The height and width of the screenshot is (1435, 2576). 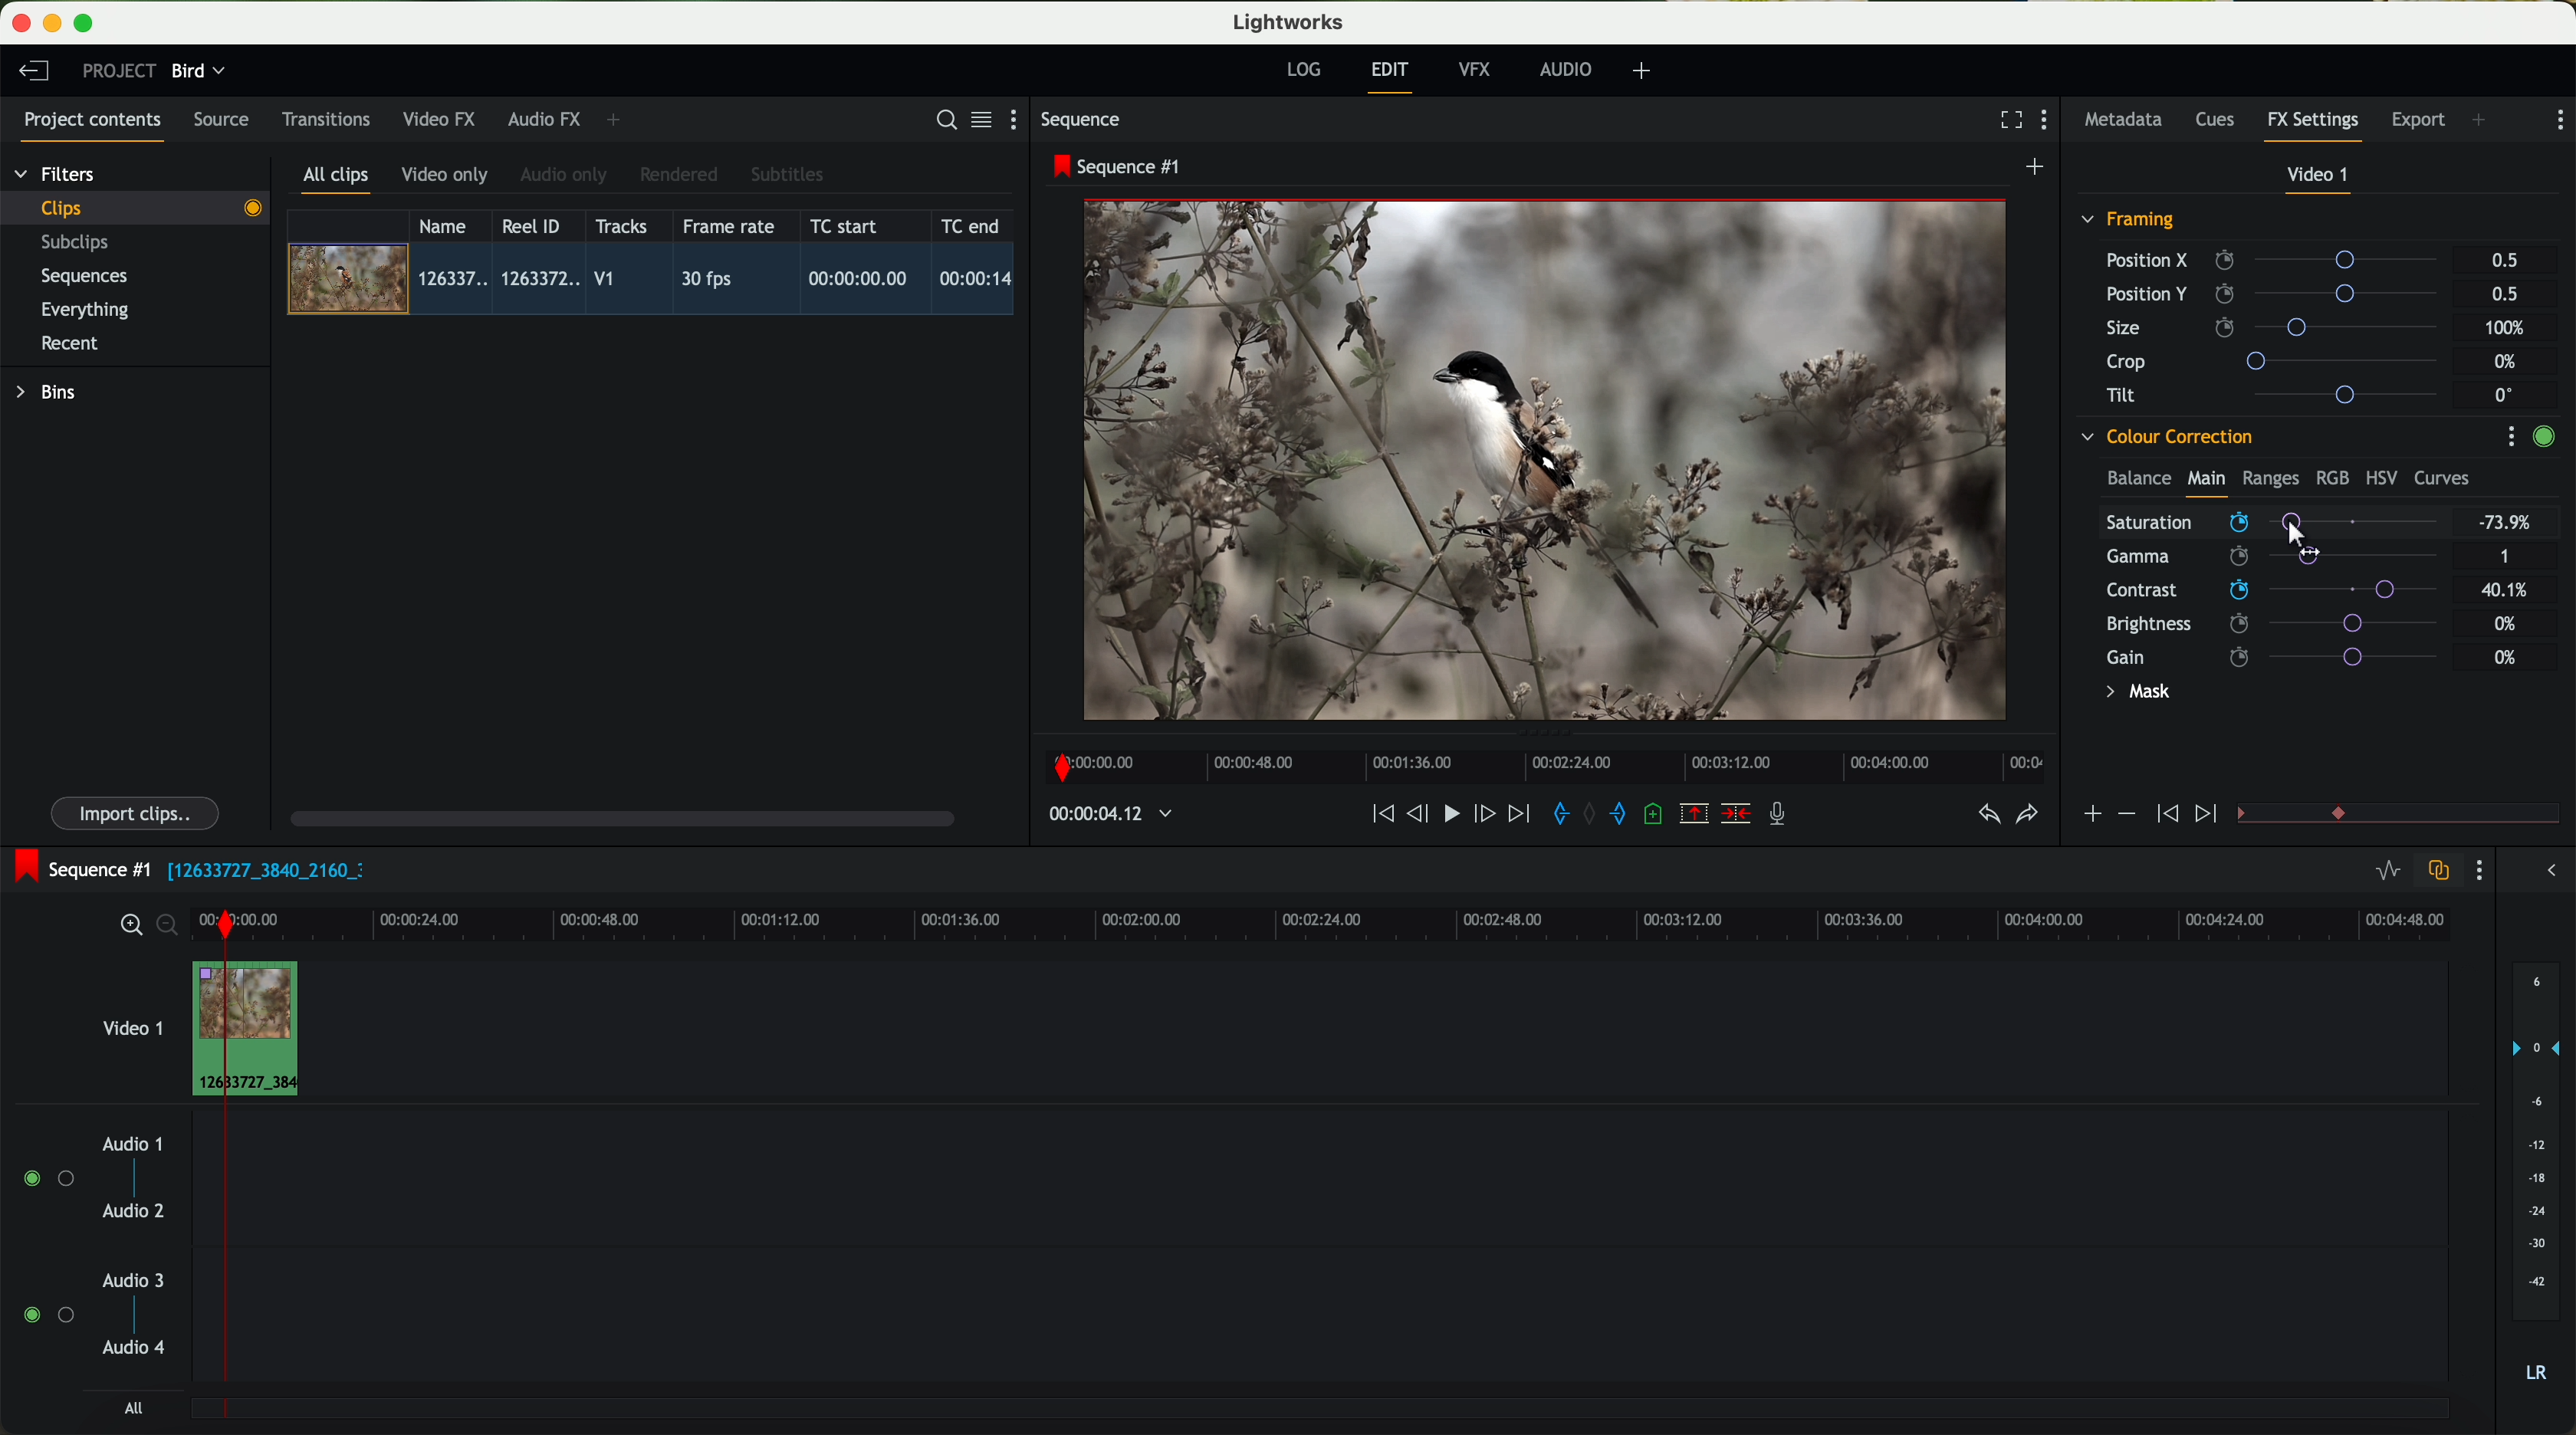 What do you see at coordinates (84, 277) in the screenshot?
I see `sequences` at bounding box center [84, 277].